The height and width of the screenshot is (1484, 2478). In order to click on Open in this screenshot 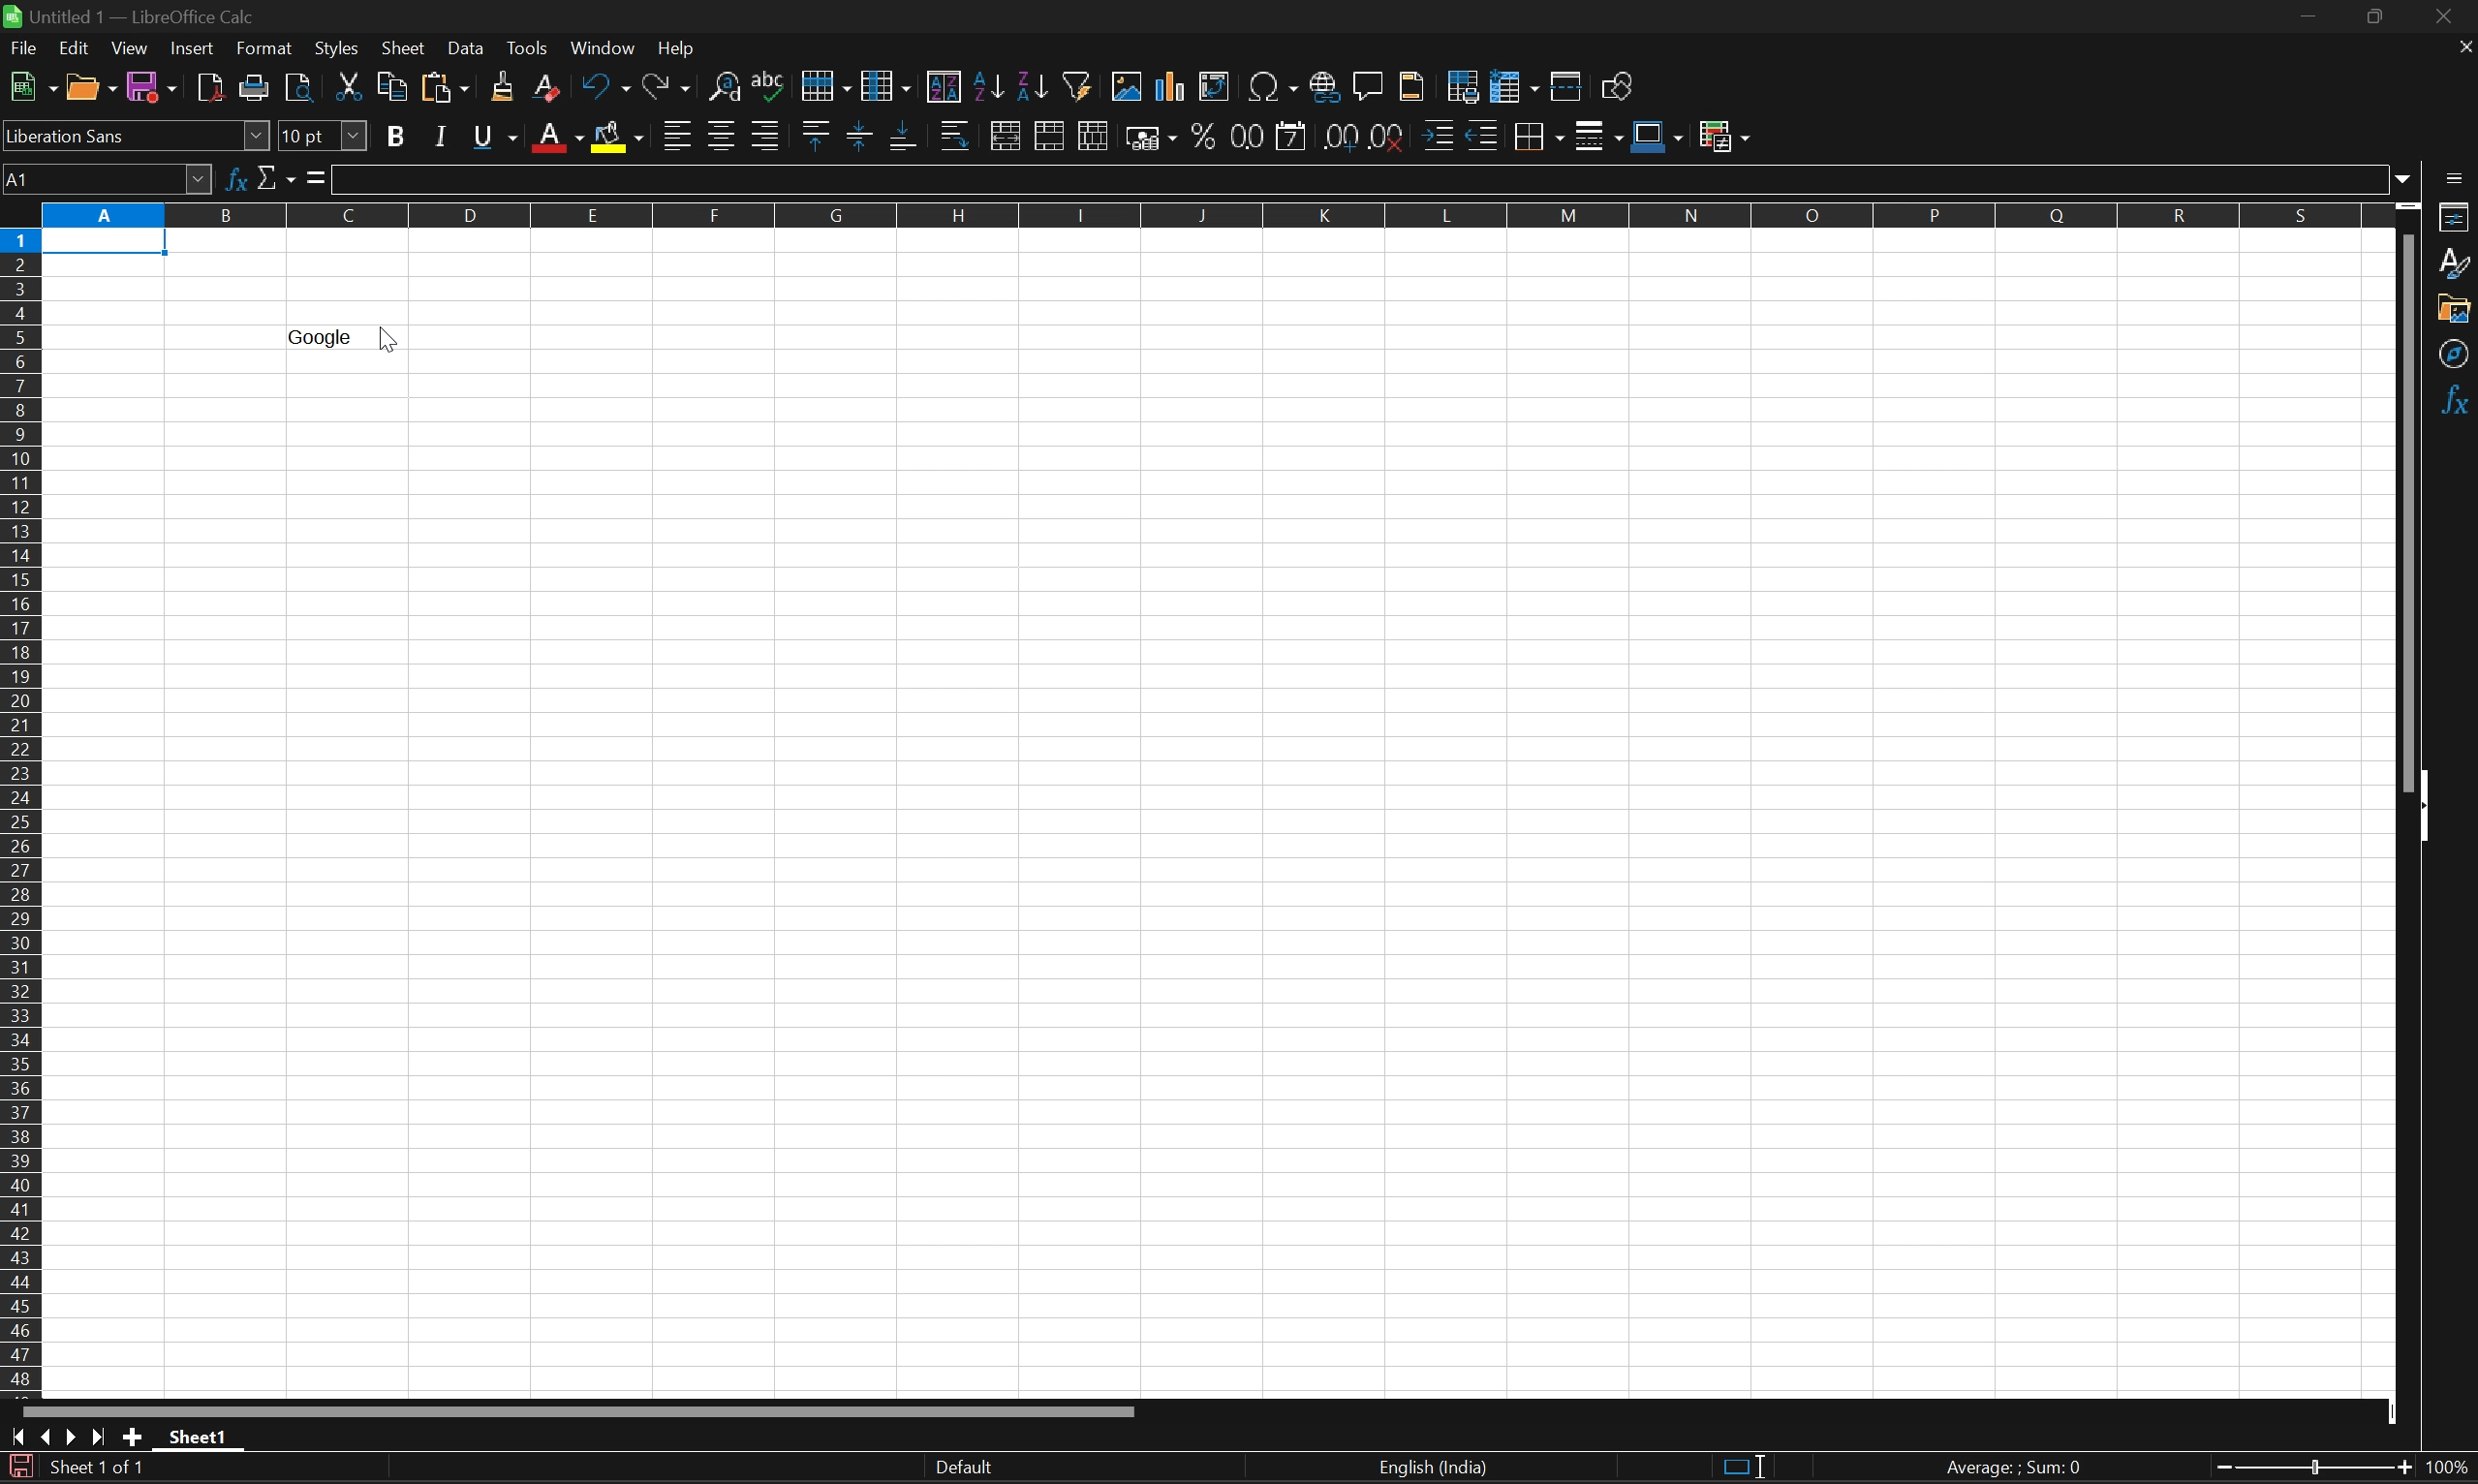, I will do `click(92, 87)`.